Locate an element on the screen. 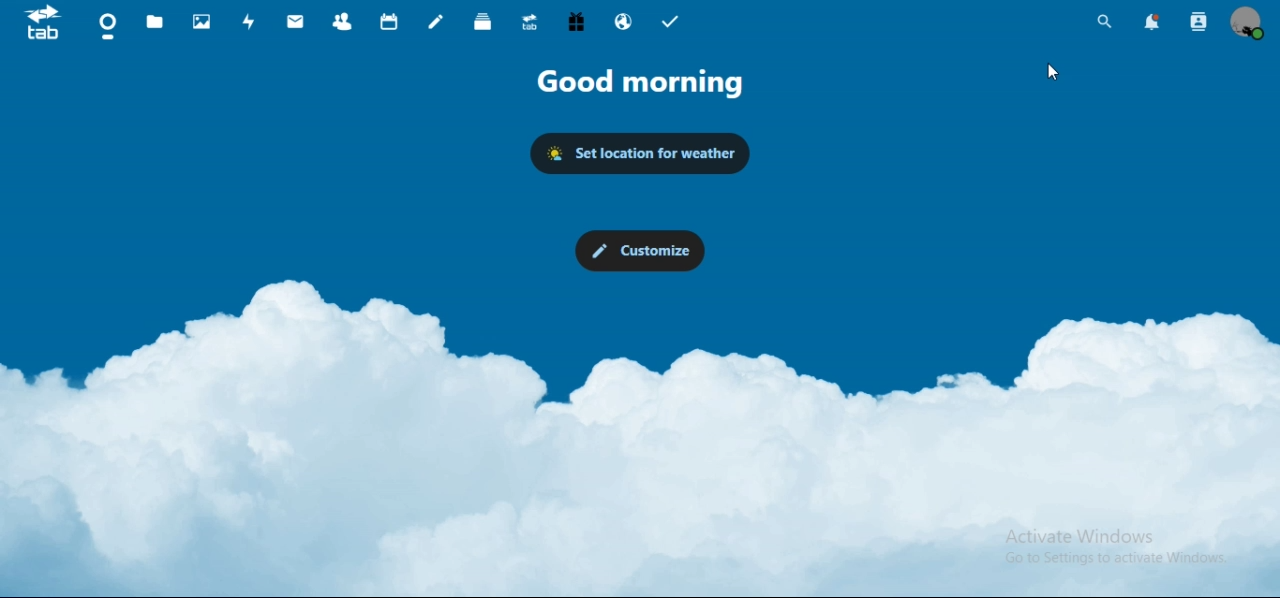 The image size is (1280, 598). notes is located at coordinates (437, 21).